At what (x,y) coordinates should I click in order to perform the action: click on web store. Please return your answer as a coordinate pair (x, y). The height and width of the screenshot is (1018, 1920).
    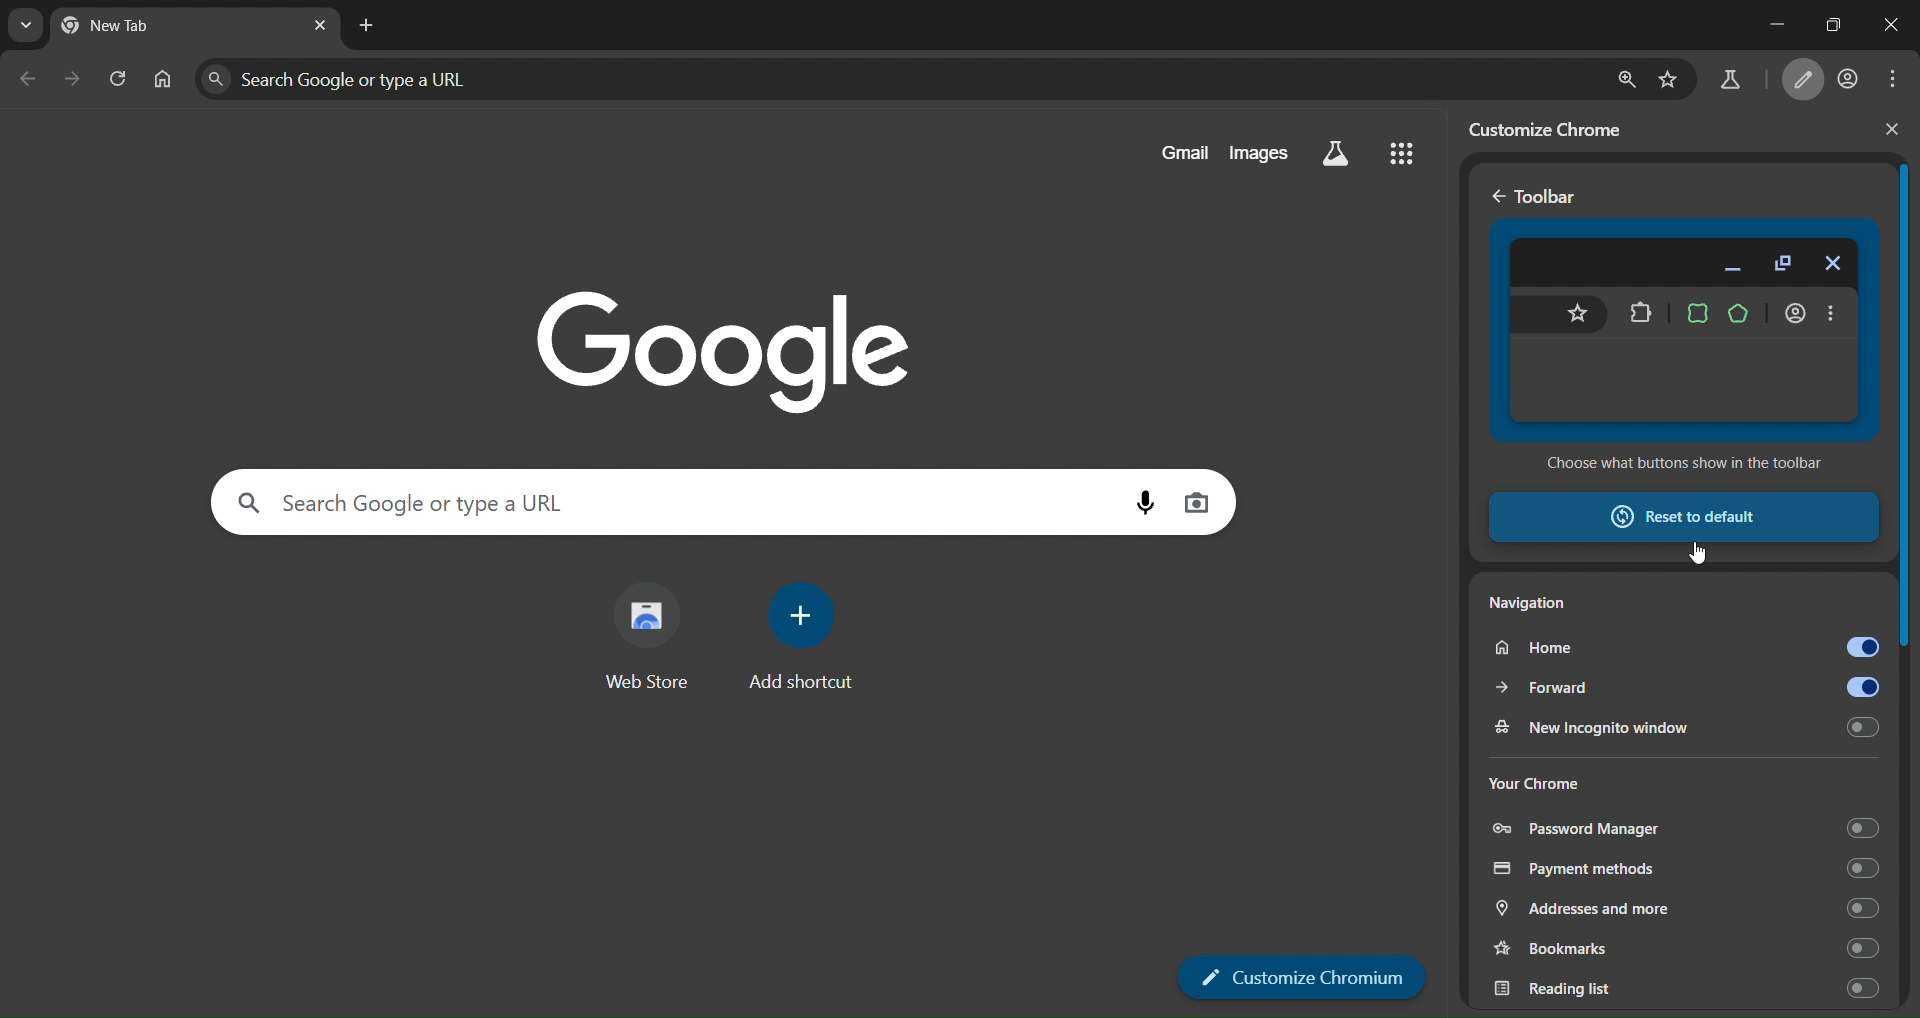
    Looking at the image, I should click on (648, 634).